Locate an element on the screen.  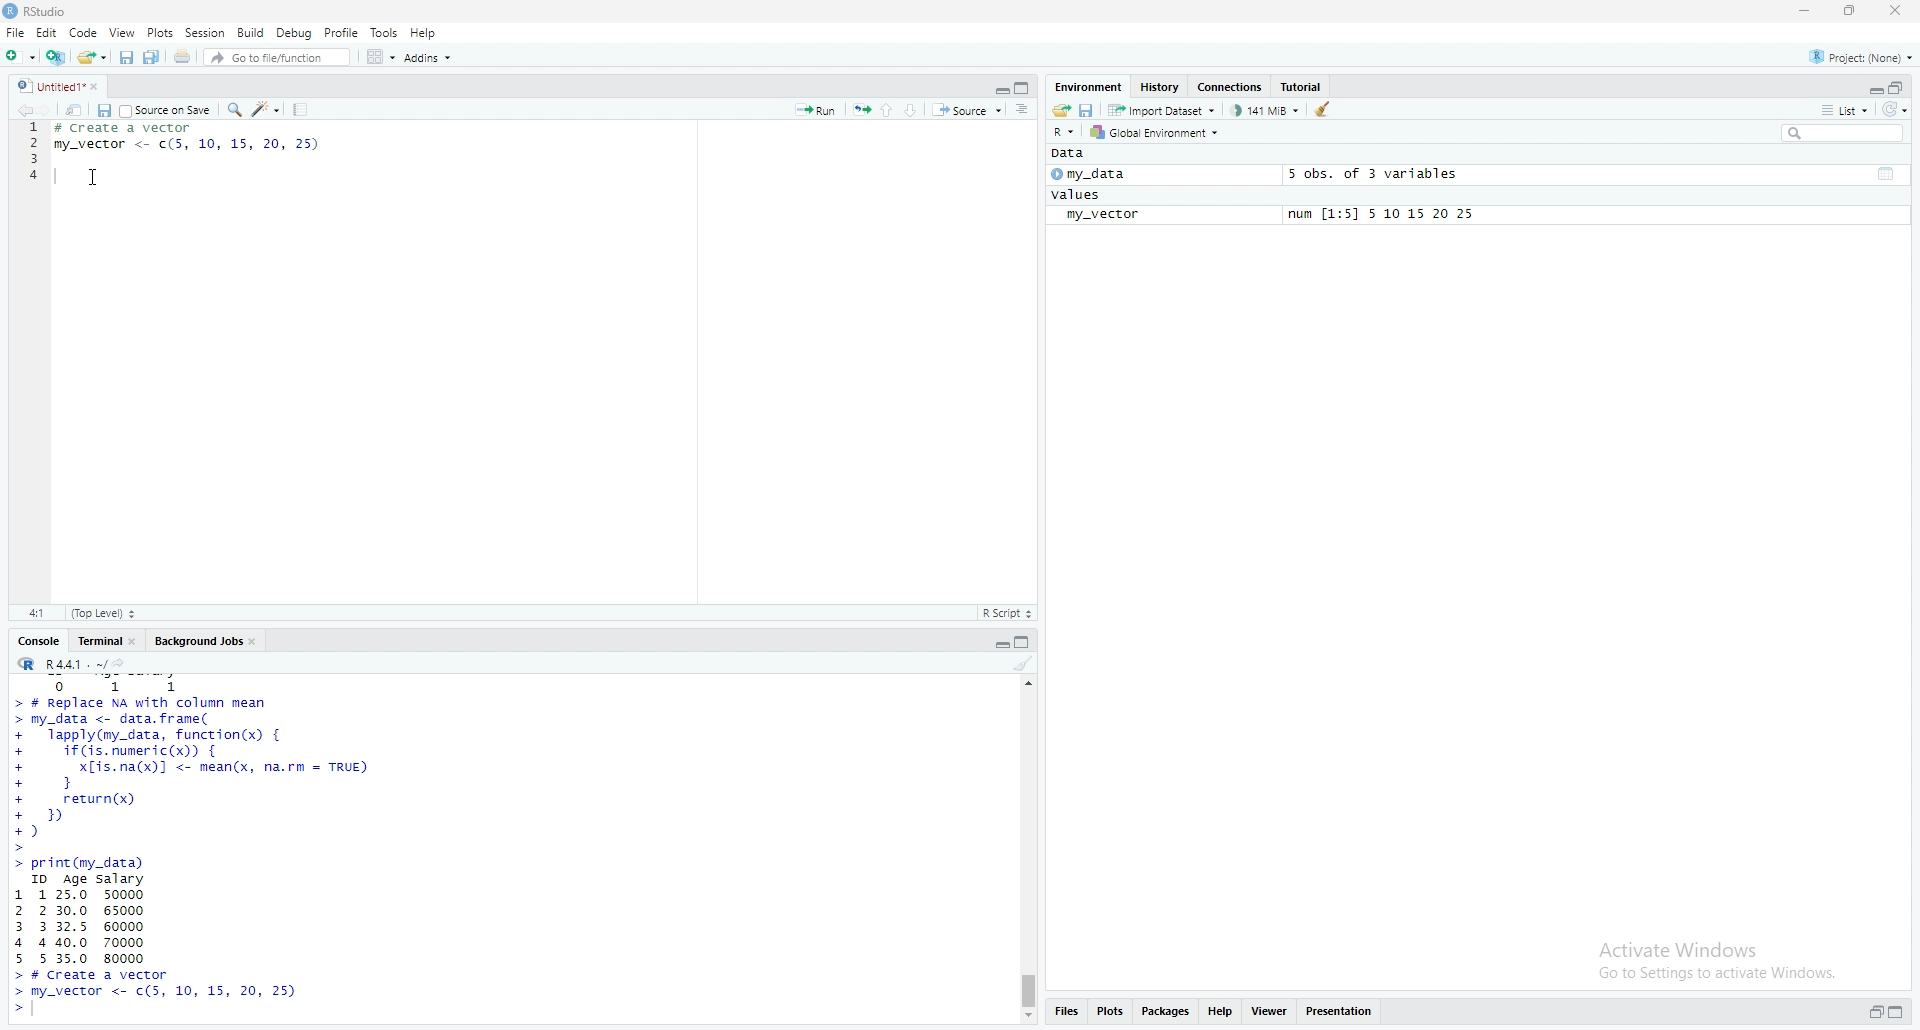
open an existing file is located at coordinates (93, 58).